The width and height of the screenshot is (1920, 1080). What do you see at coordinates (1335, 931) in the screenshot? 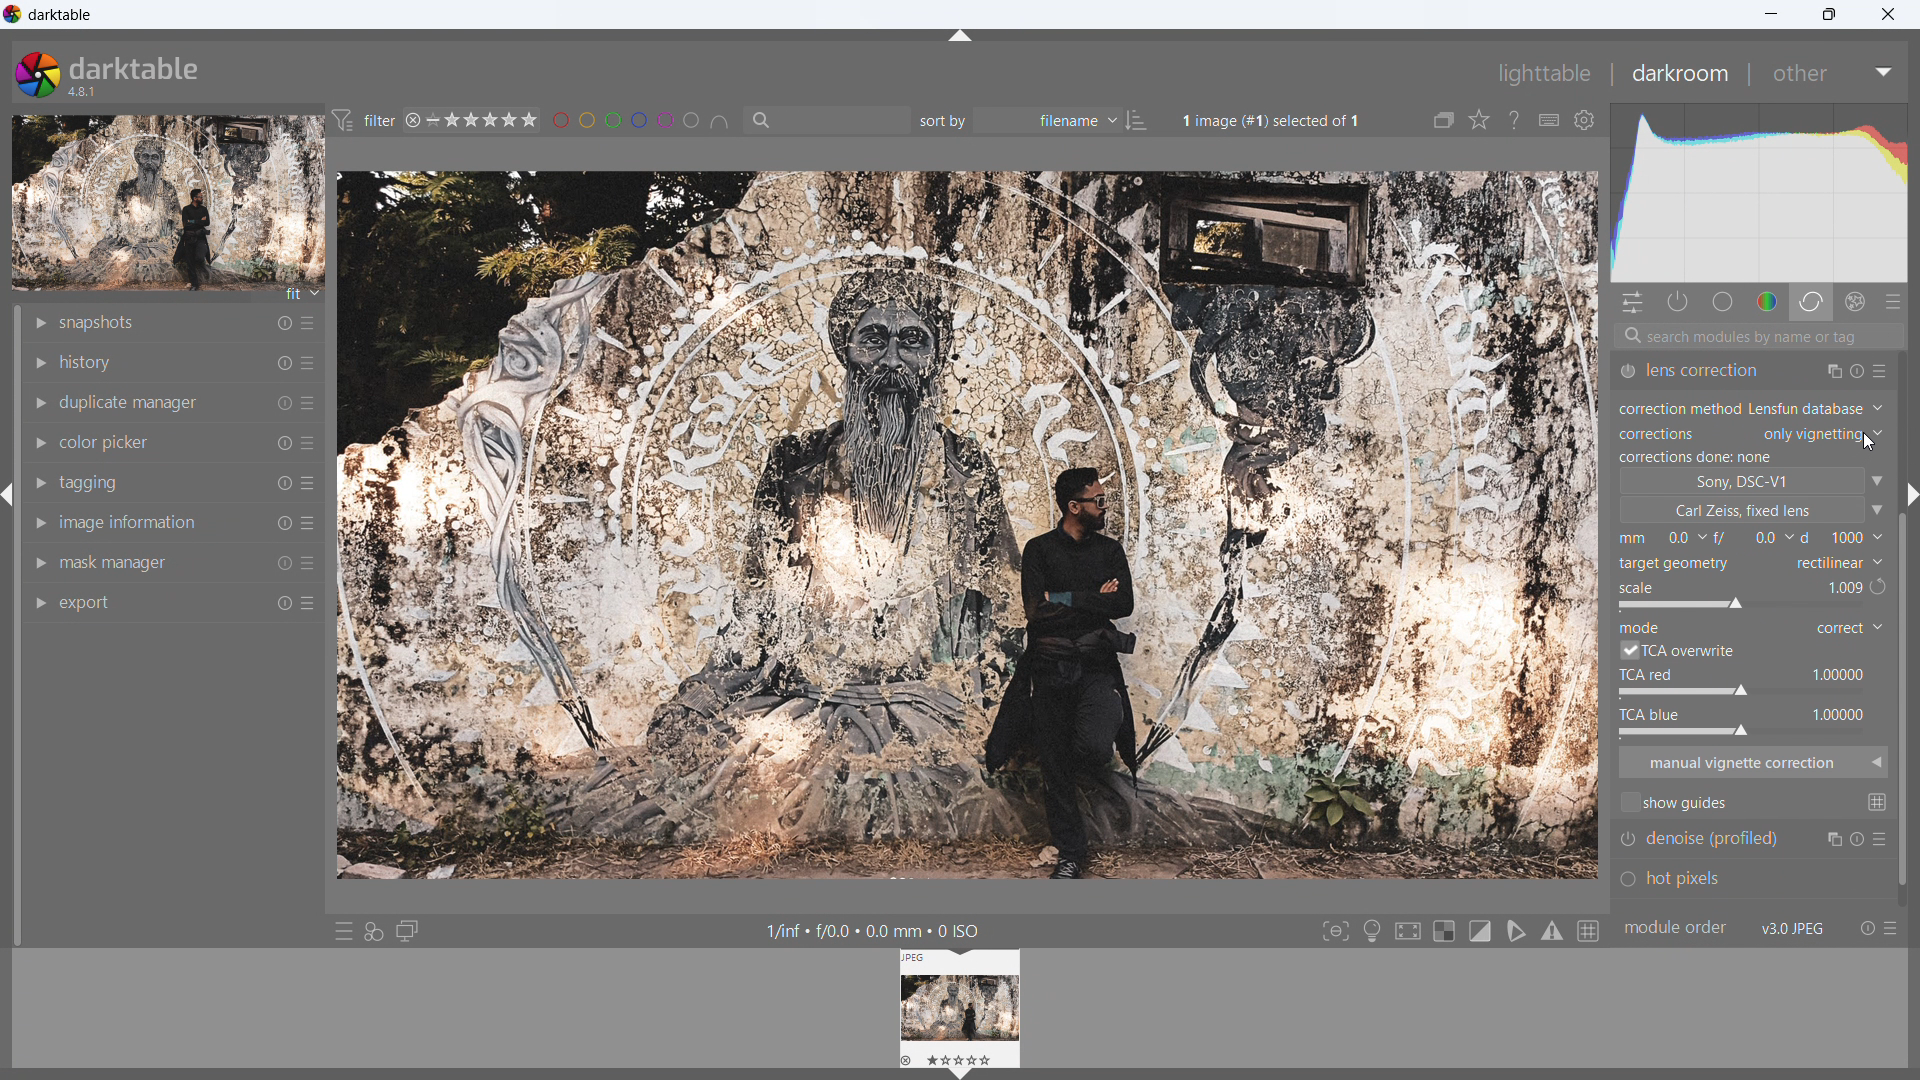
I see `toggle focus-peaking mode` at bounding box center [1335, 931].